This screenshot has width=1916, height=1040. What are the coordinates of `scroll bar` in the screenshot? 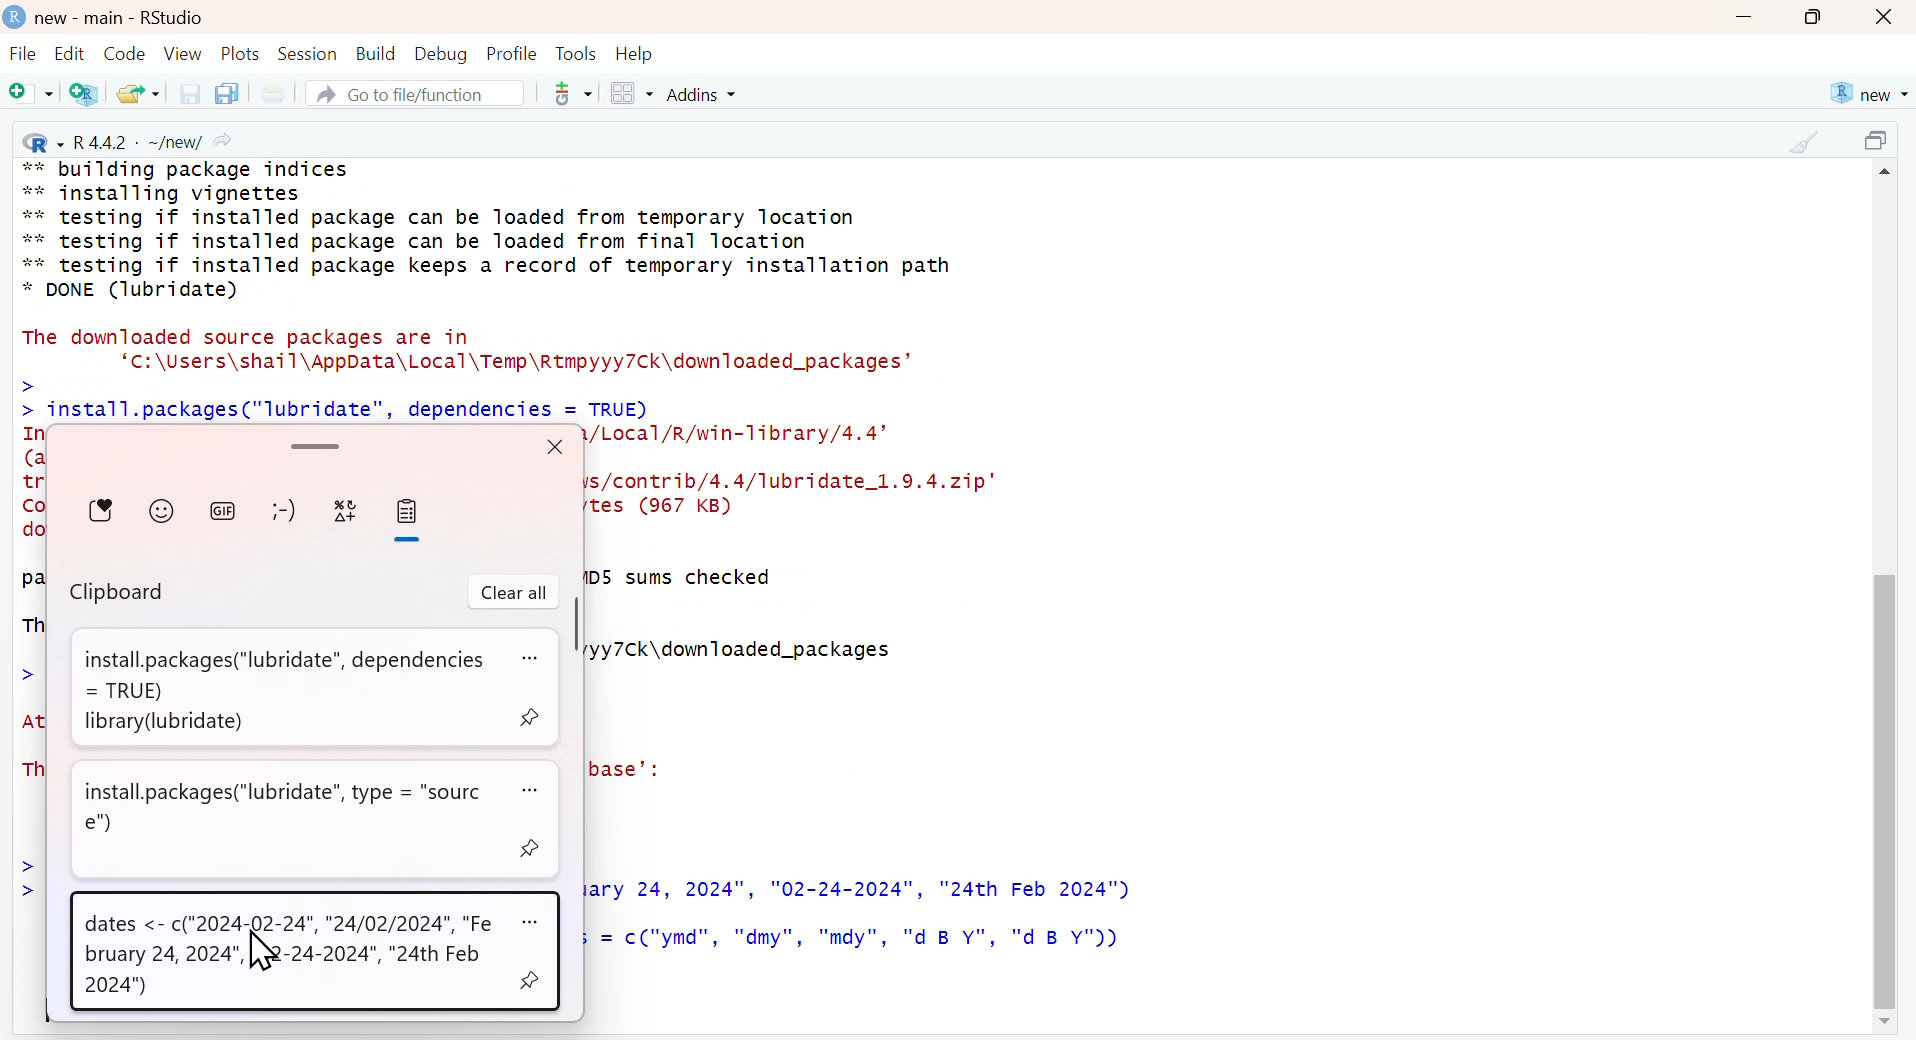 It's located at (574, 625).